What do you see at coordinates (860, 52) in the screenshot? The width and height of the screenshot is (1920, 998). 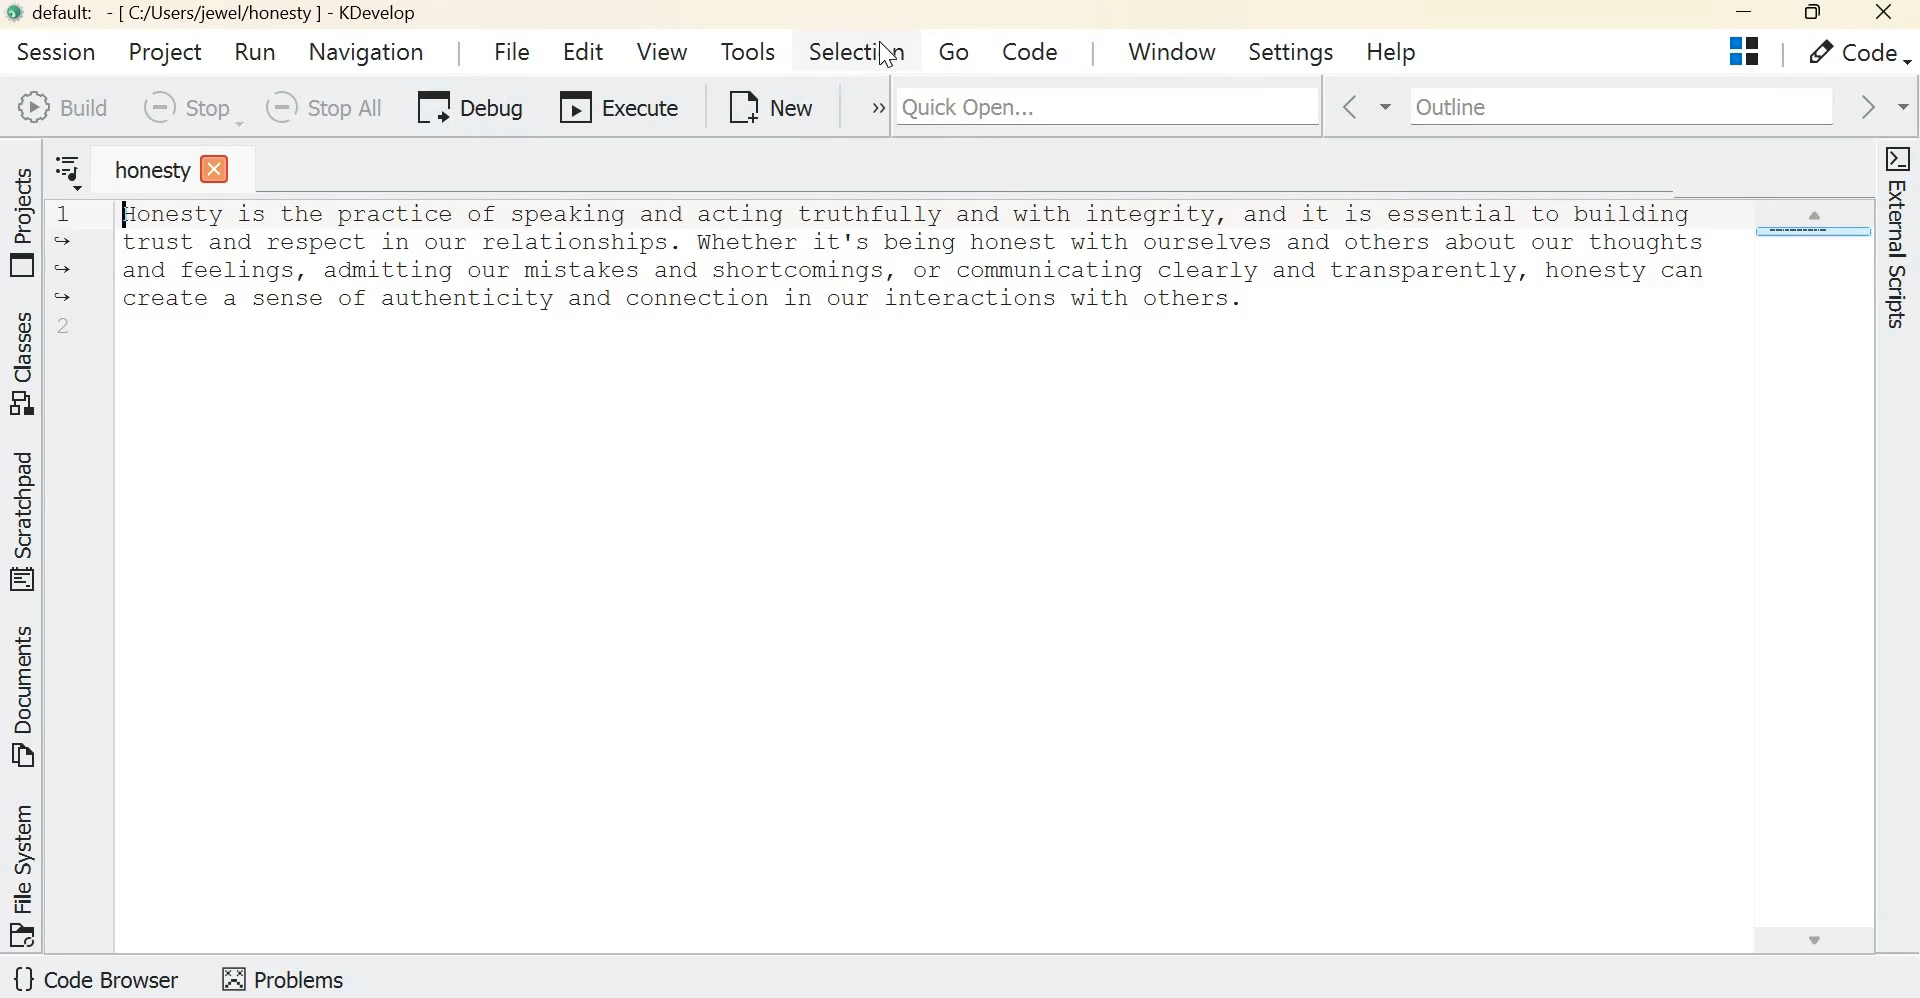 I see `Selection` at bounding box center [860, 52].